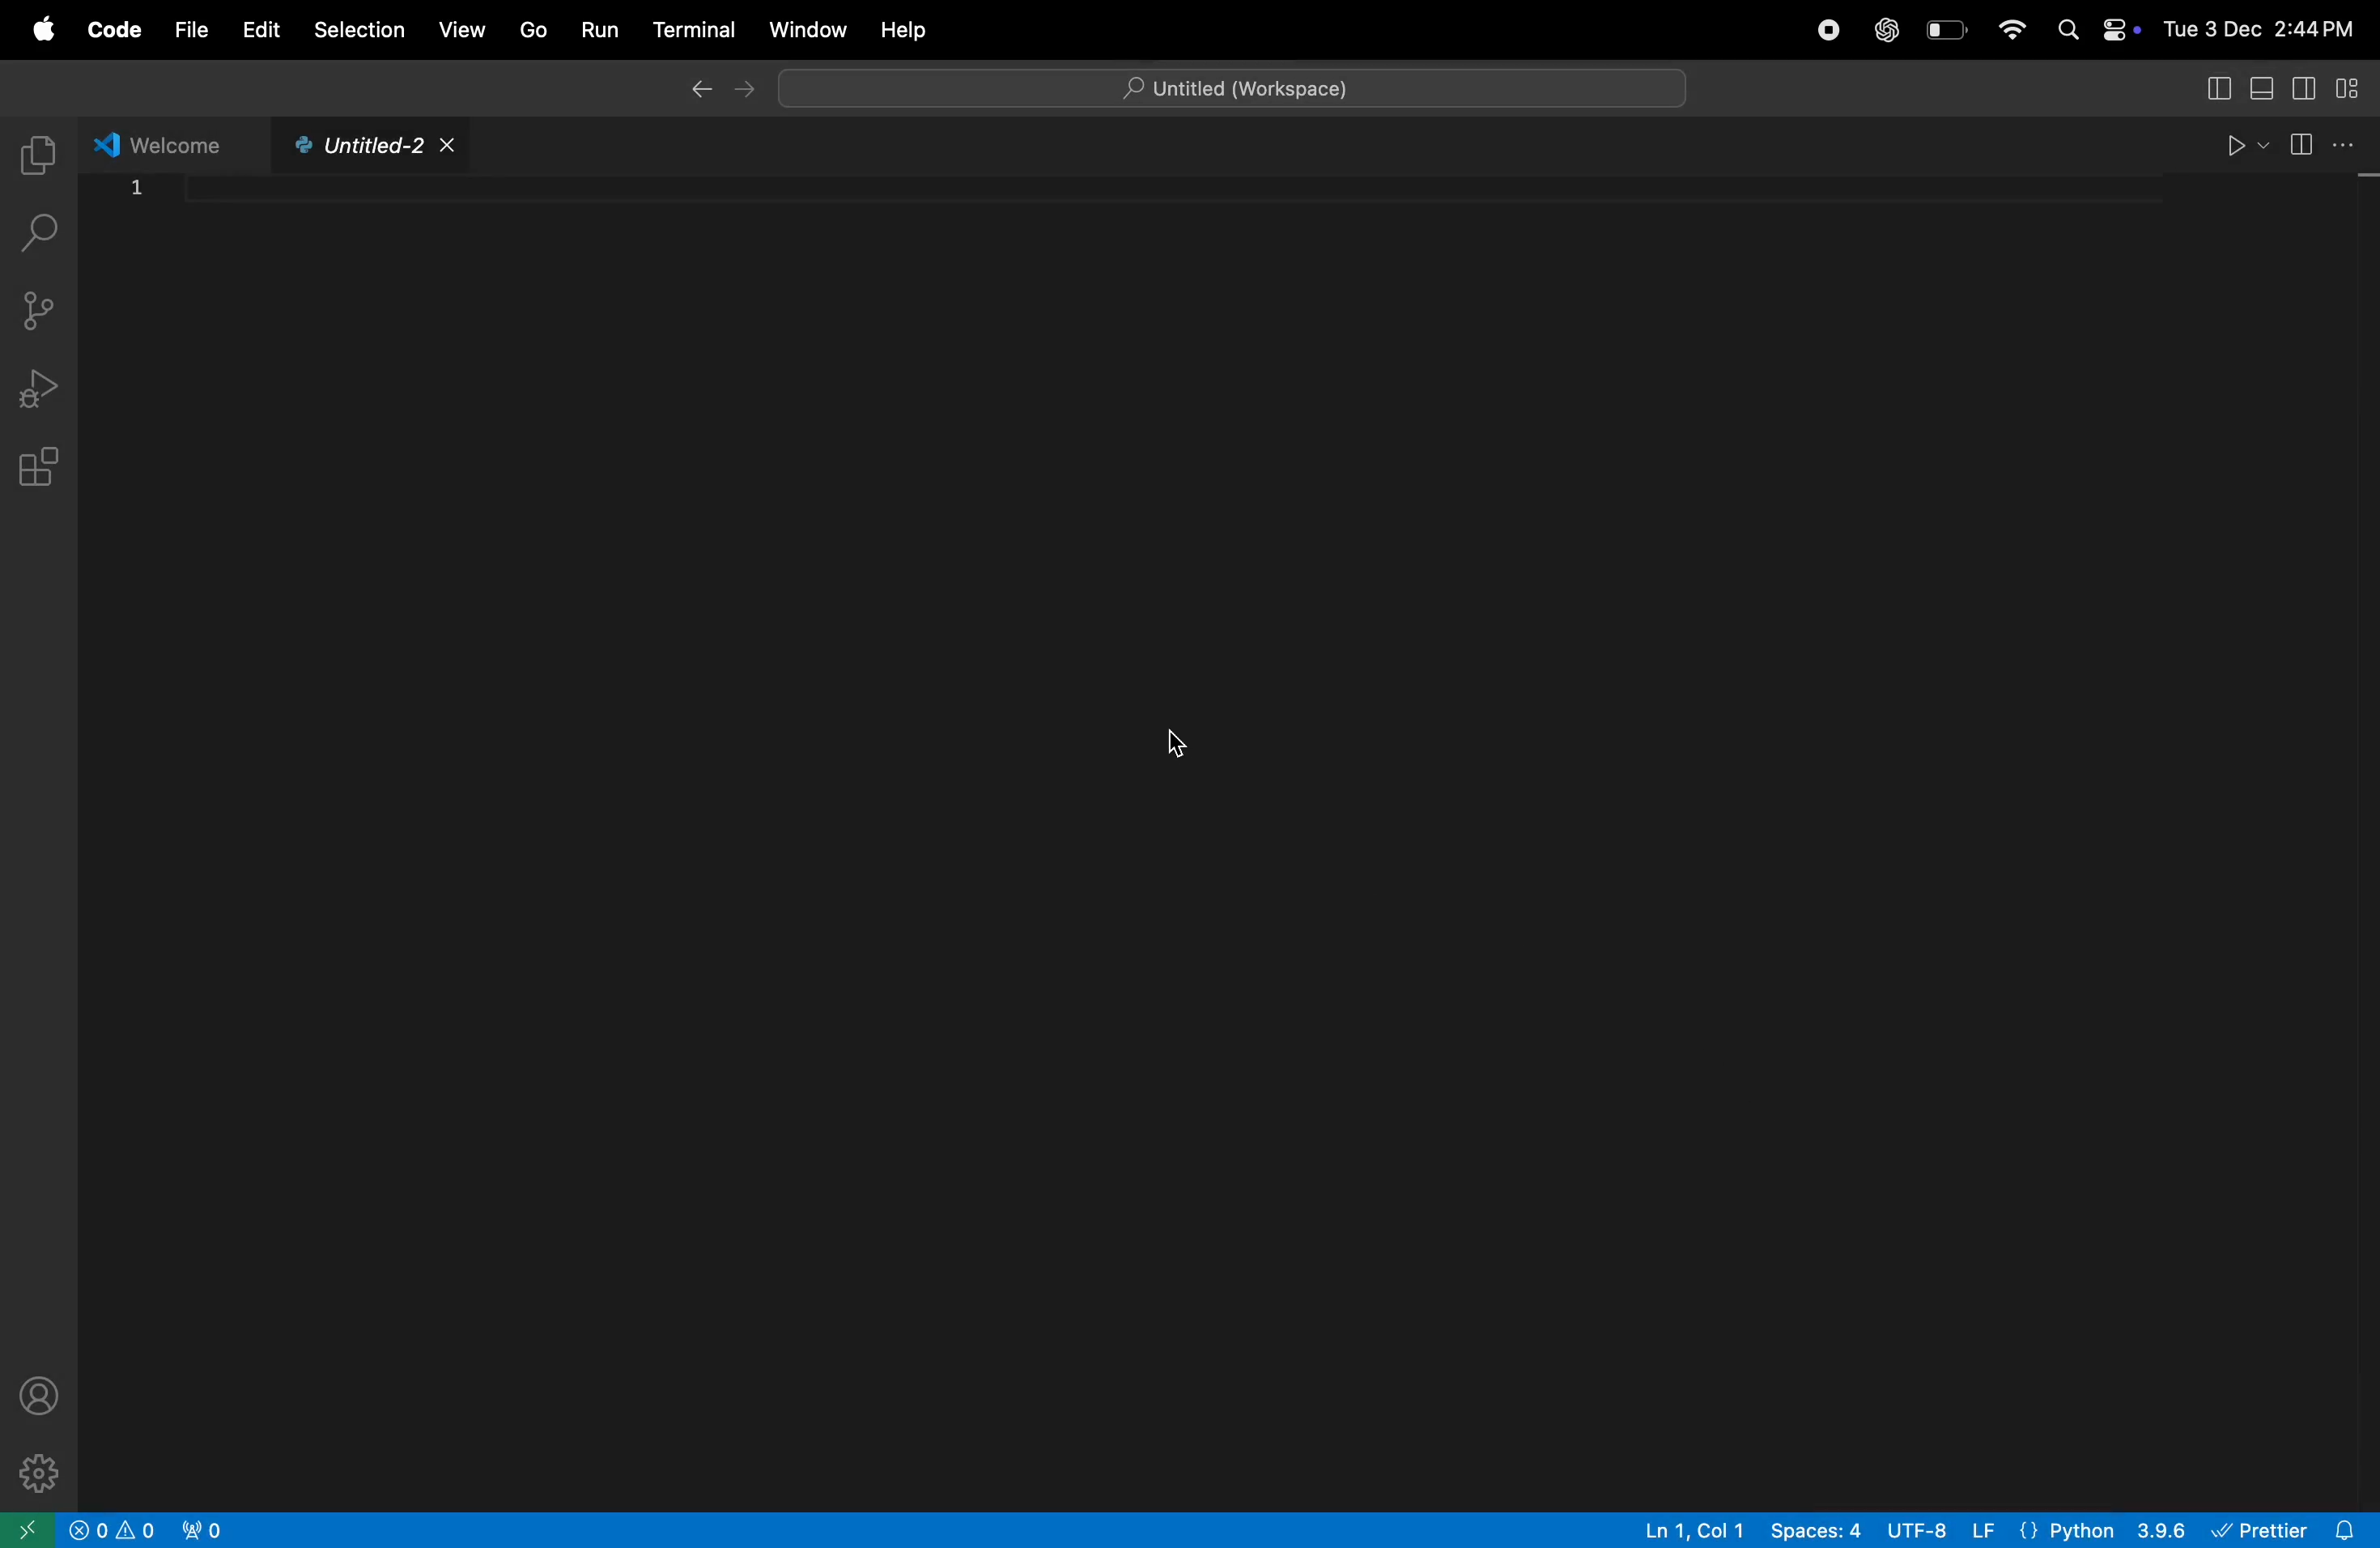 The width and height of the screenshot is (2380, 1548). Describe the element at coordinates (1818, 1531) in the screenshot. I see `space 4` at that location.